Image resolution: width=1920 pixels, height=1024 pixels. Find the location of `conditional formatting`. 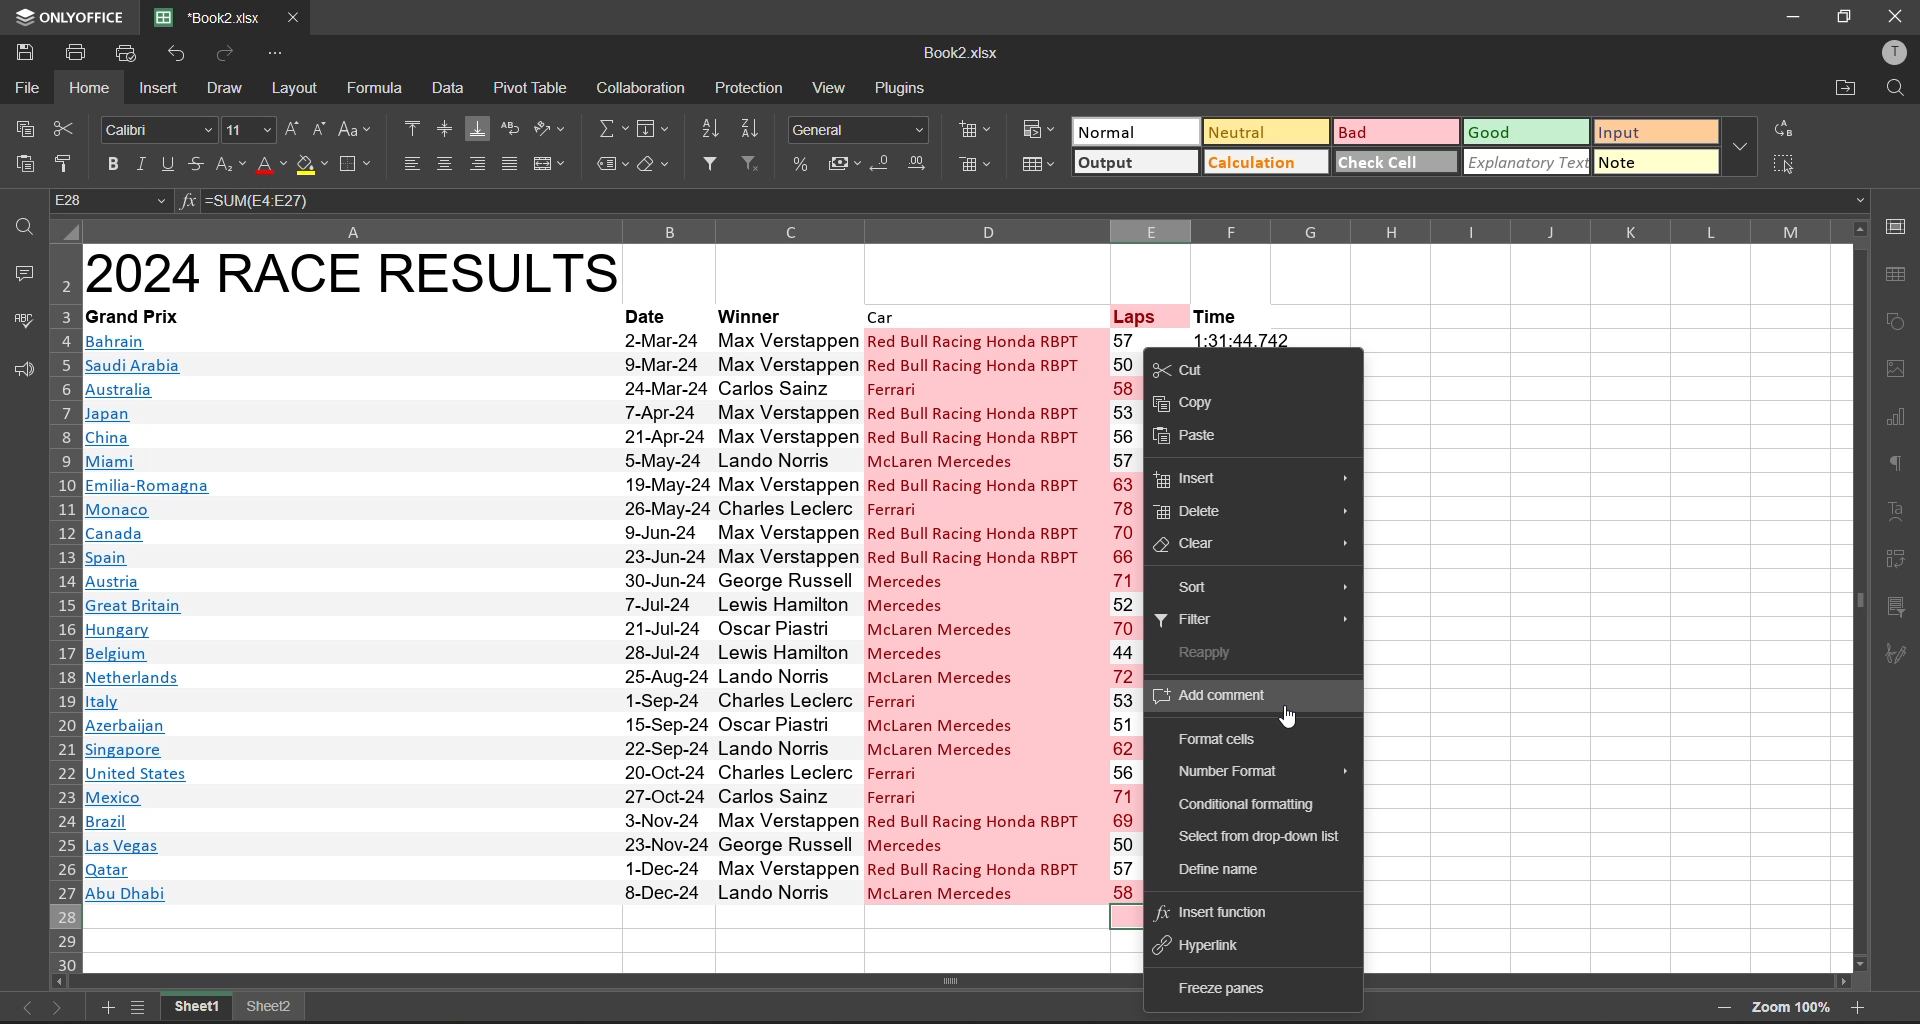

conditional formatting is located at coordinates (1253, 806).